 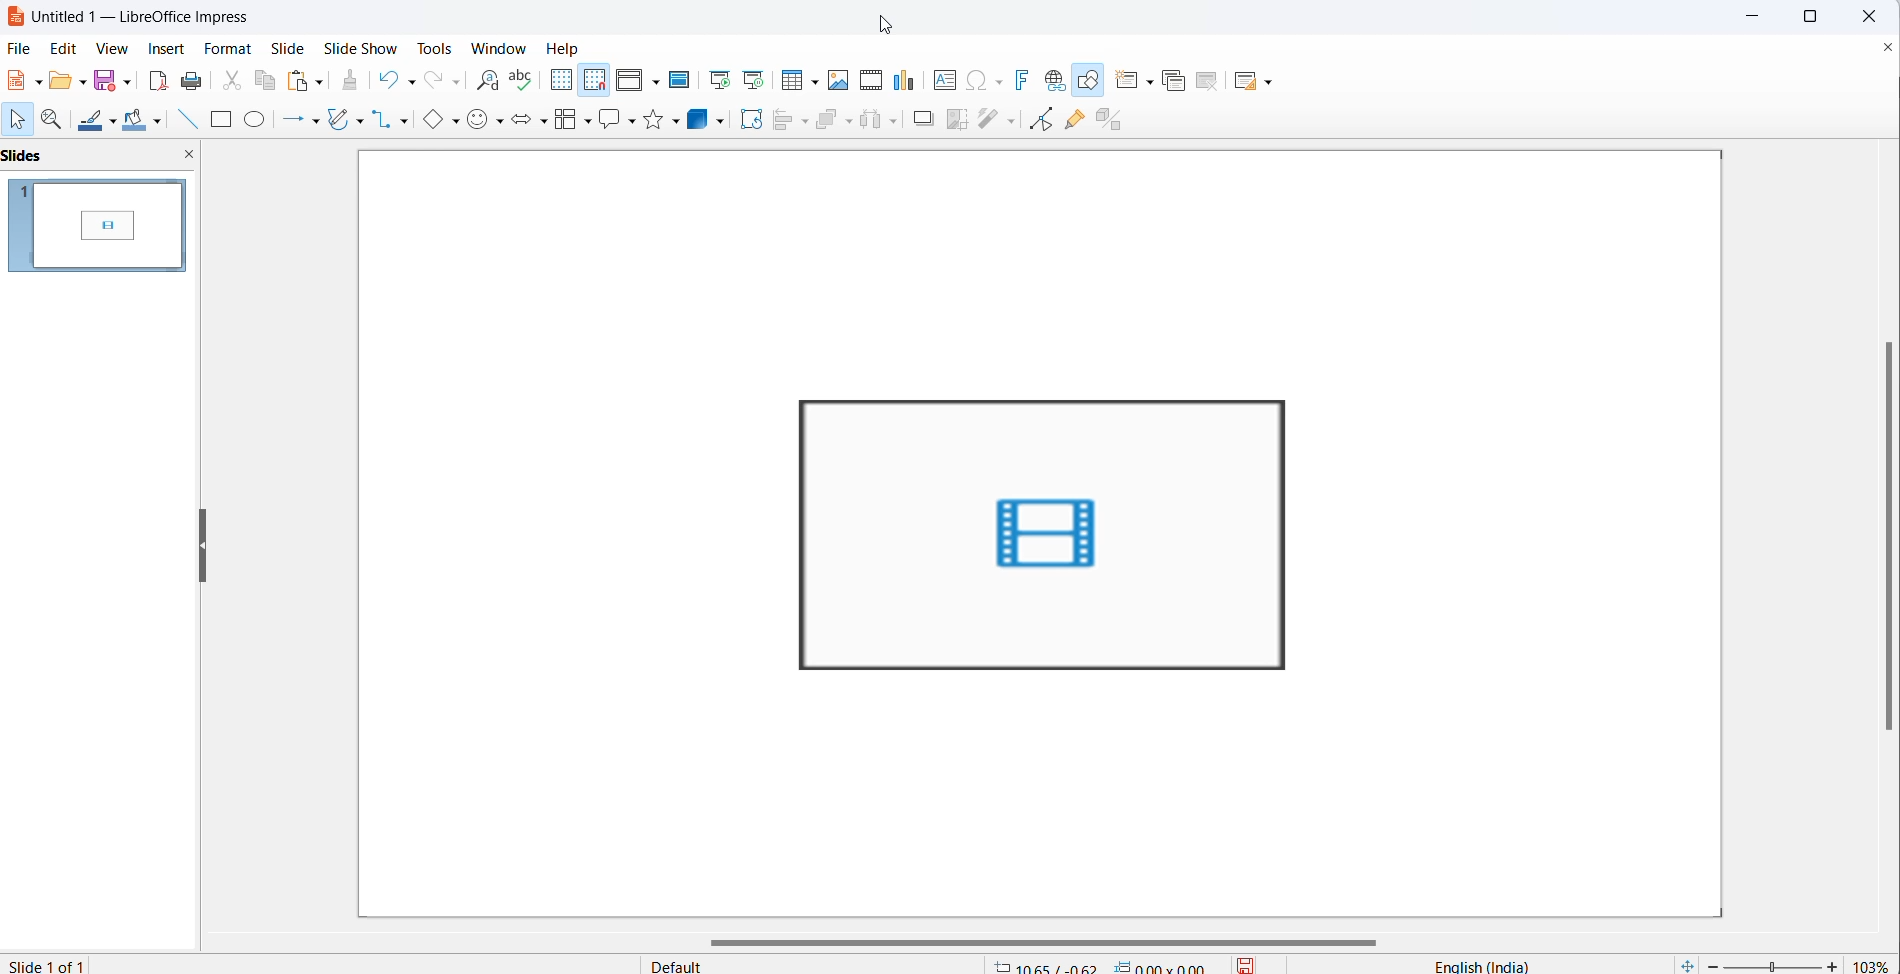 I want to click on window, so click(x=492, y=45).